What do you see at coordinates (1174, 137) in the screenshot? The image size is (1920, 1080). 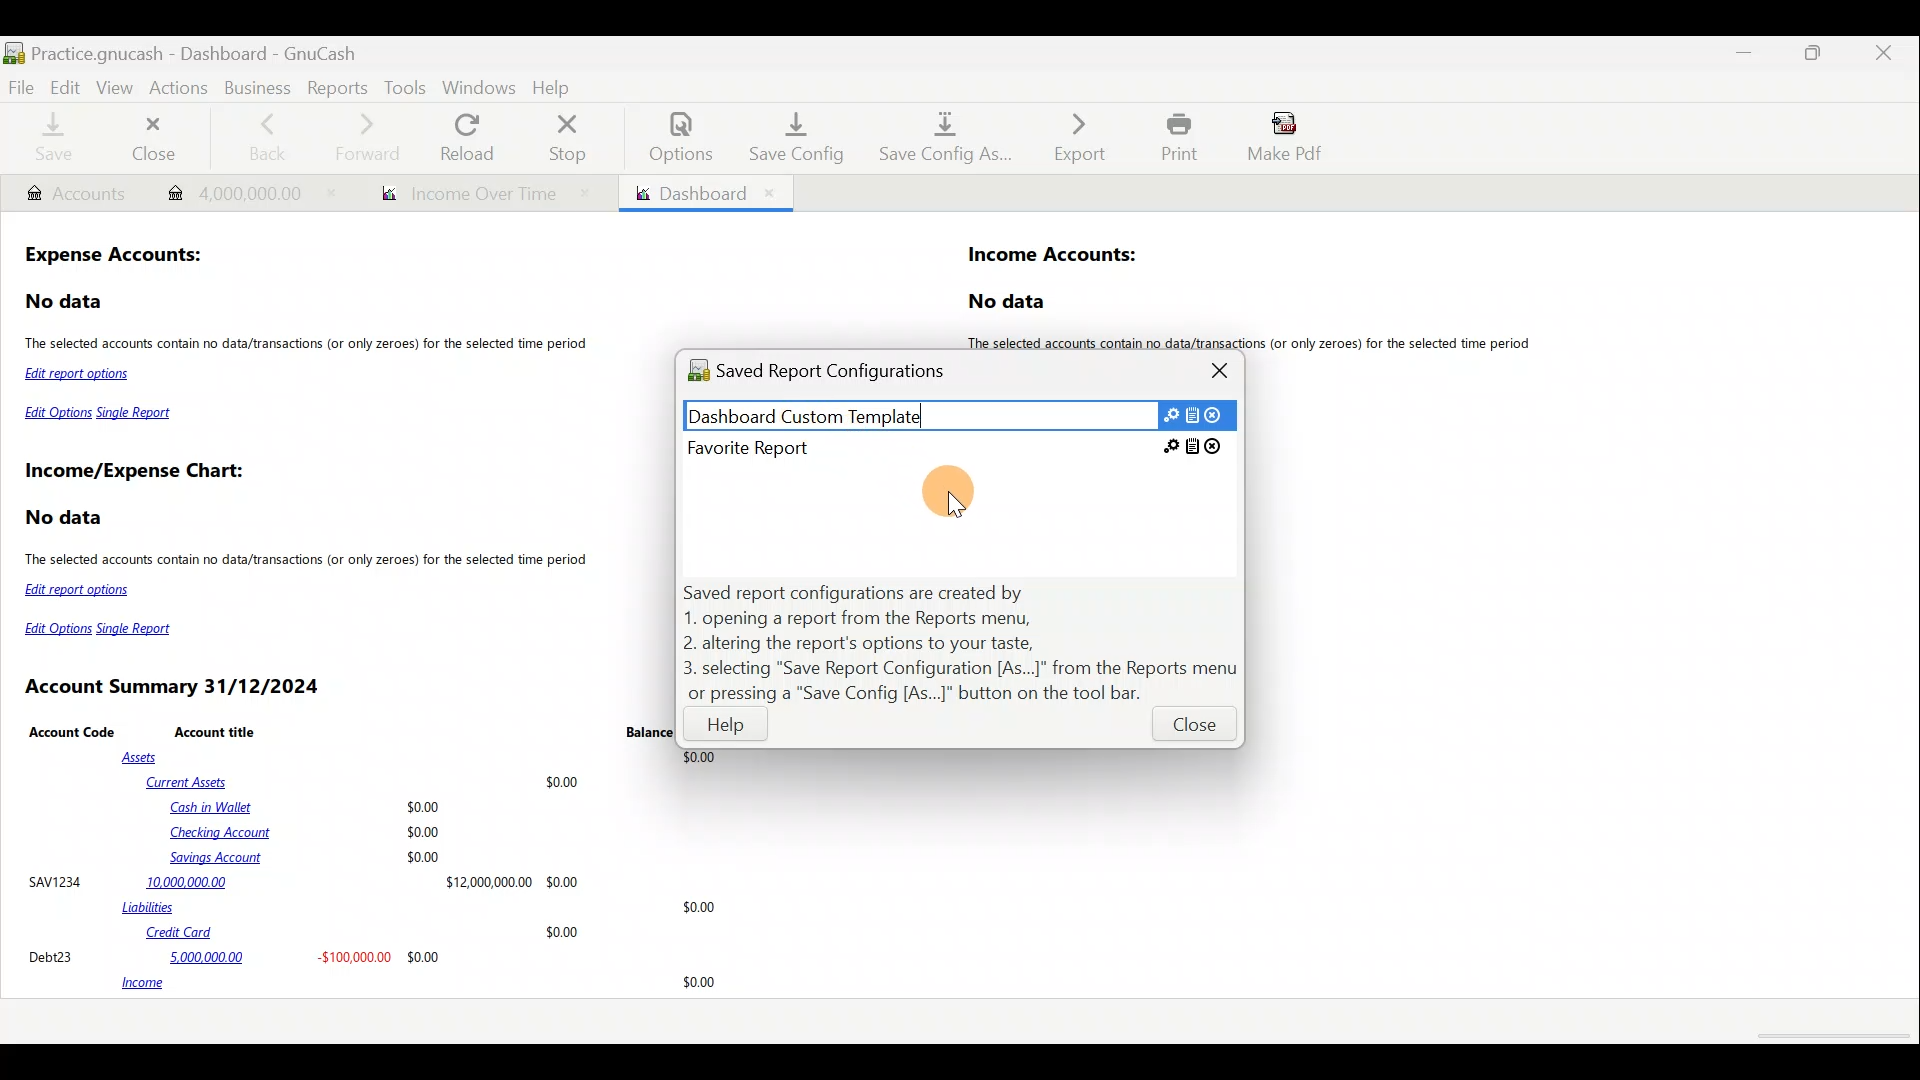 I see `Print` at bounding box center [1174, 137].